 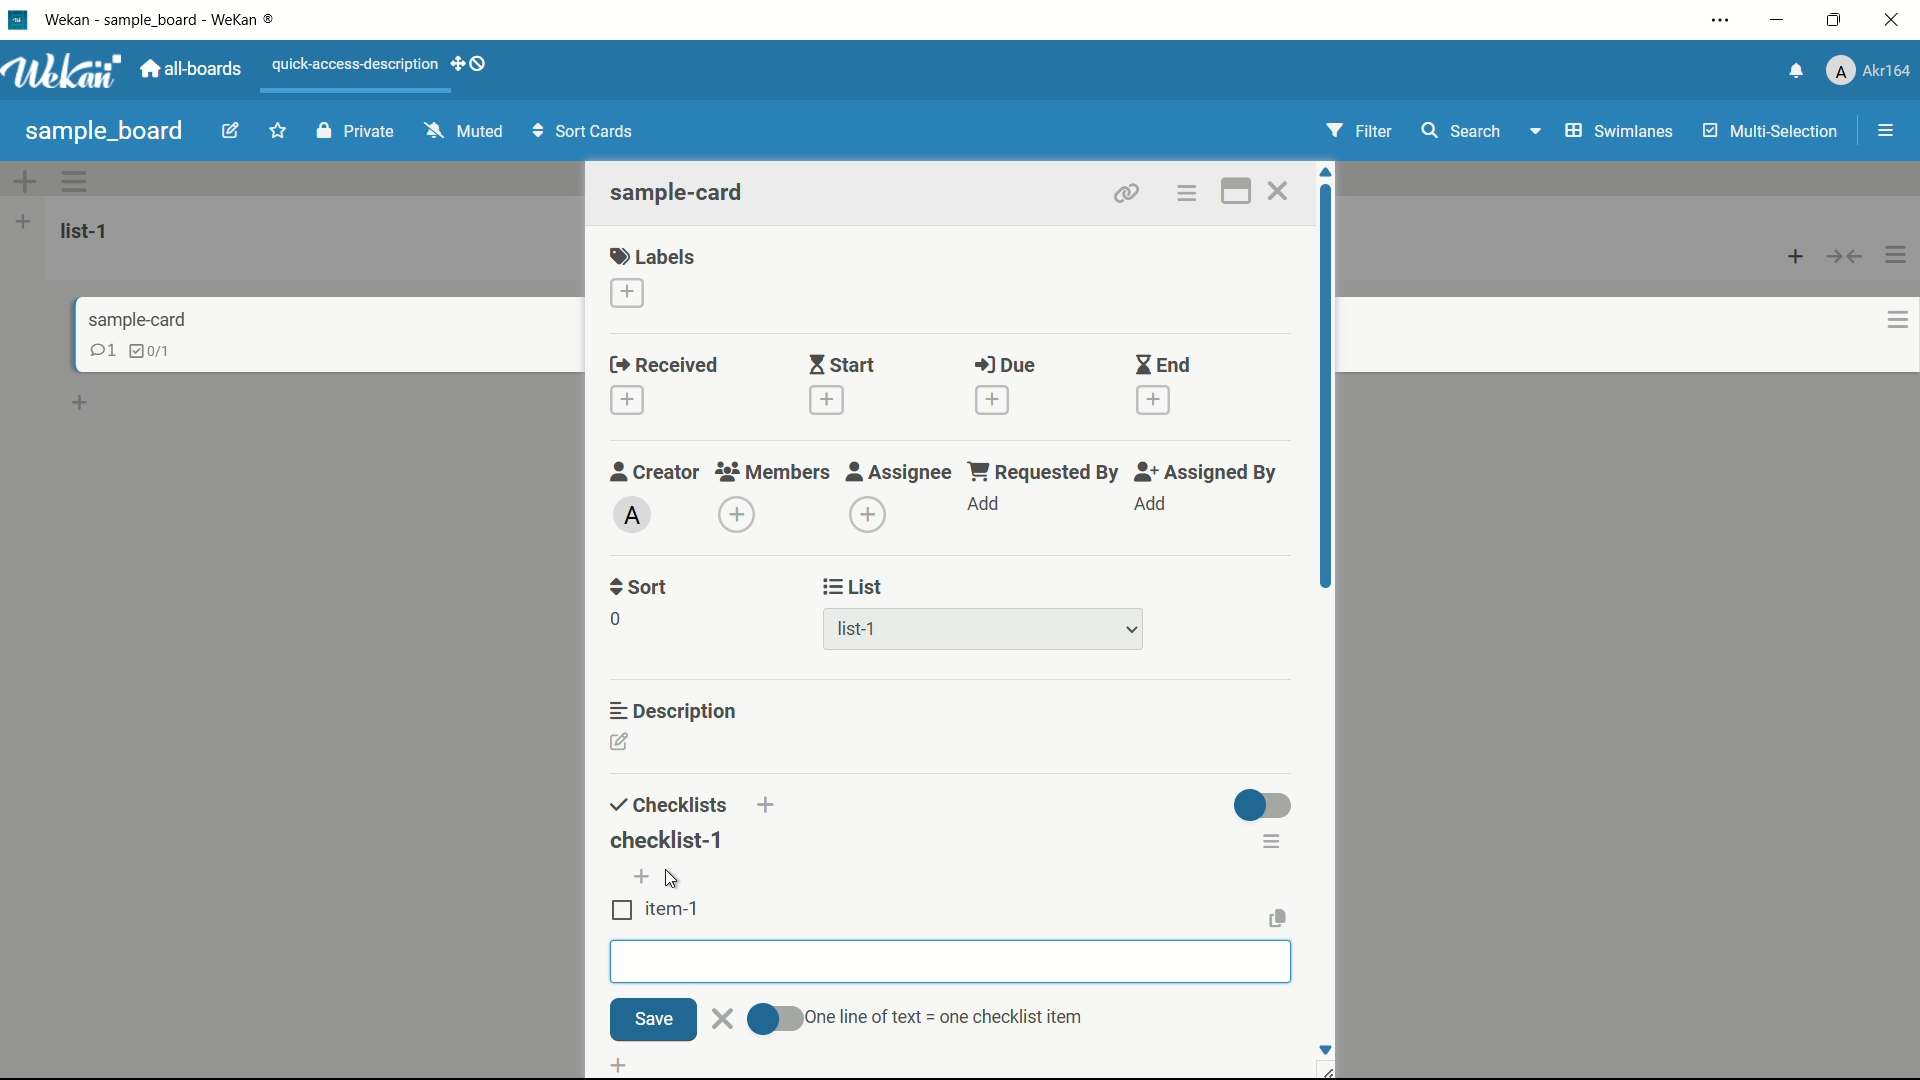 What do you see at coordinates (1273, 841) in the screenshot?
I see `checklist actions` at bounding box center [1273, 841].